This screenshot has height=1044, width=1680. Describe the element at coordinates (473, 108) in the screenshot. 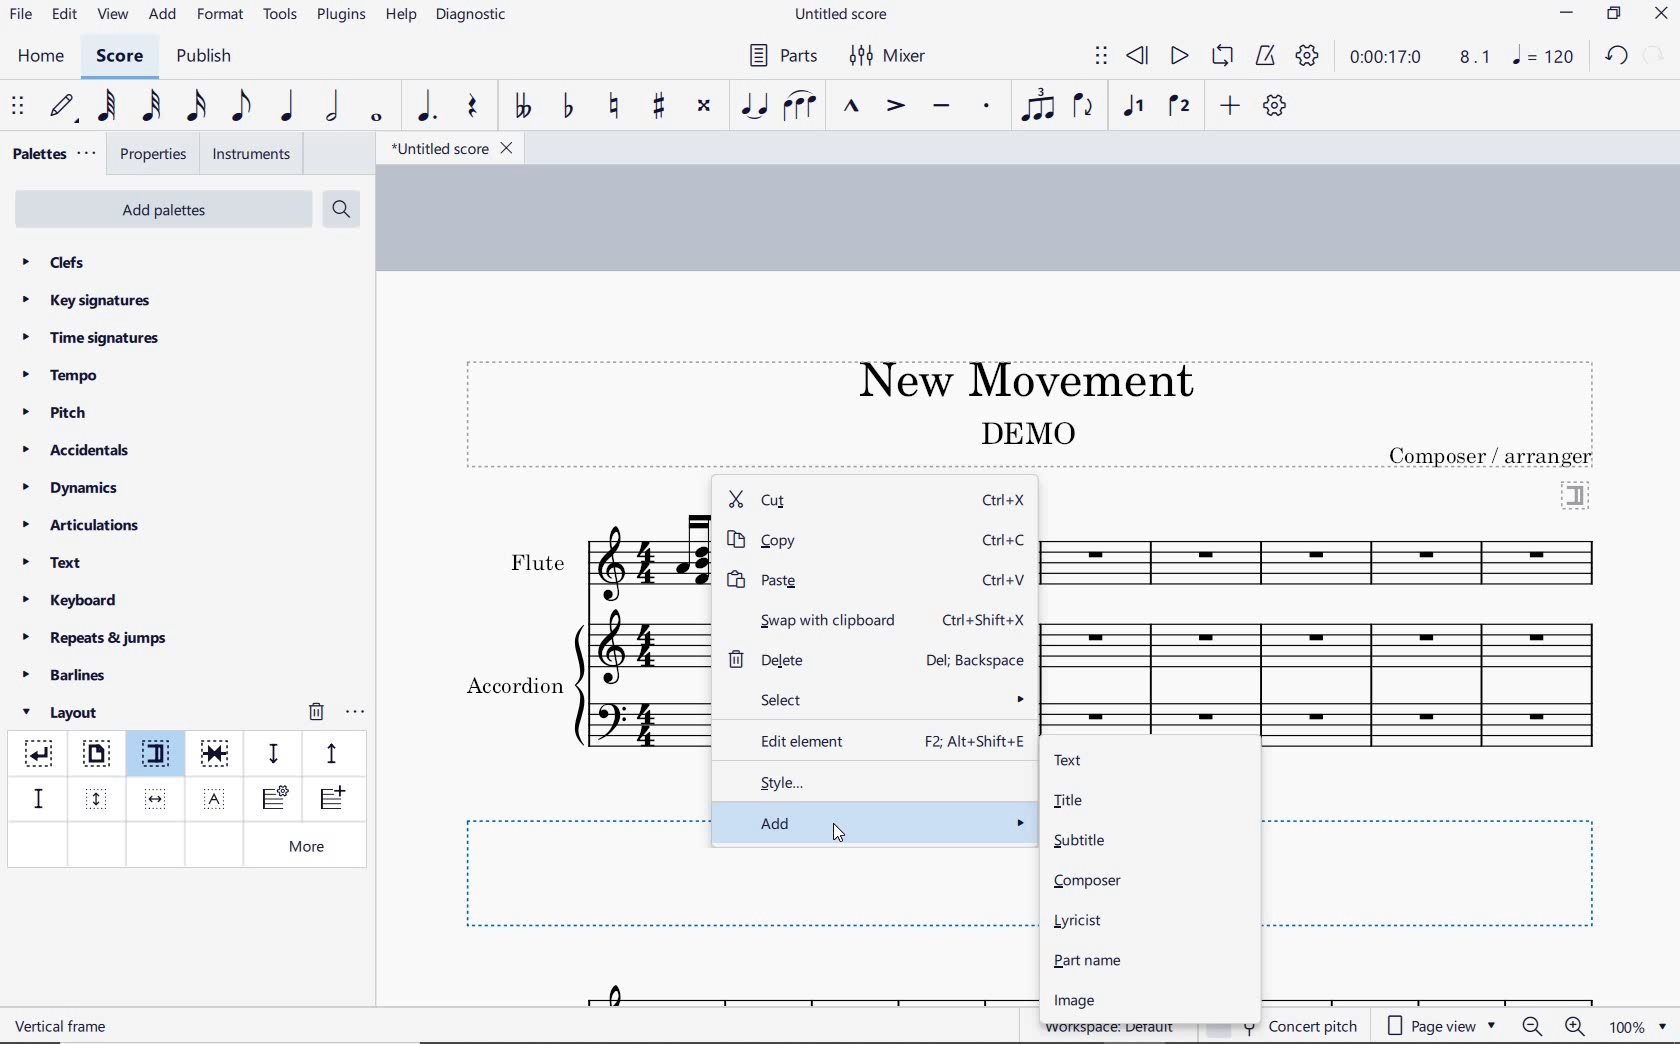

I see `rest` at that location.